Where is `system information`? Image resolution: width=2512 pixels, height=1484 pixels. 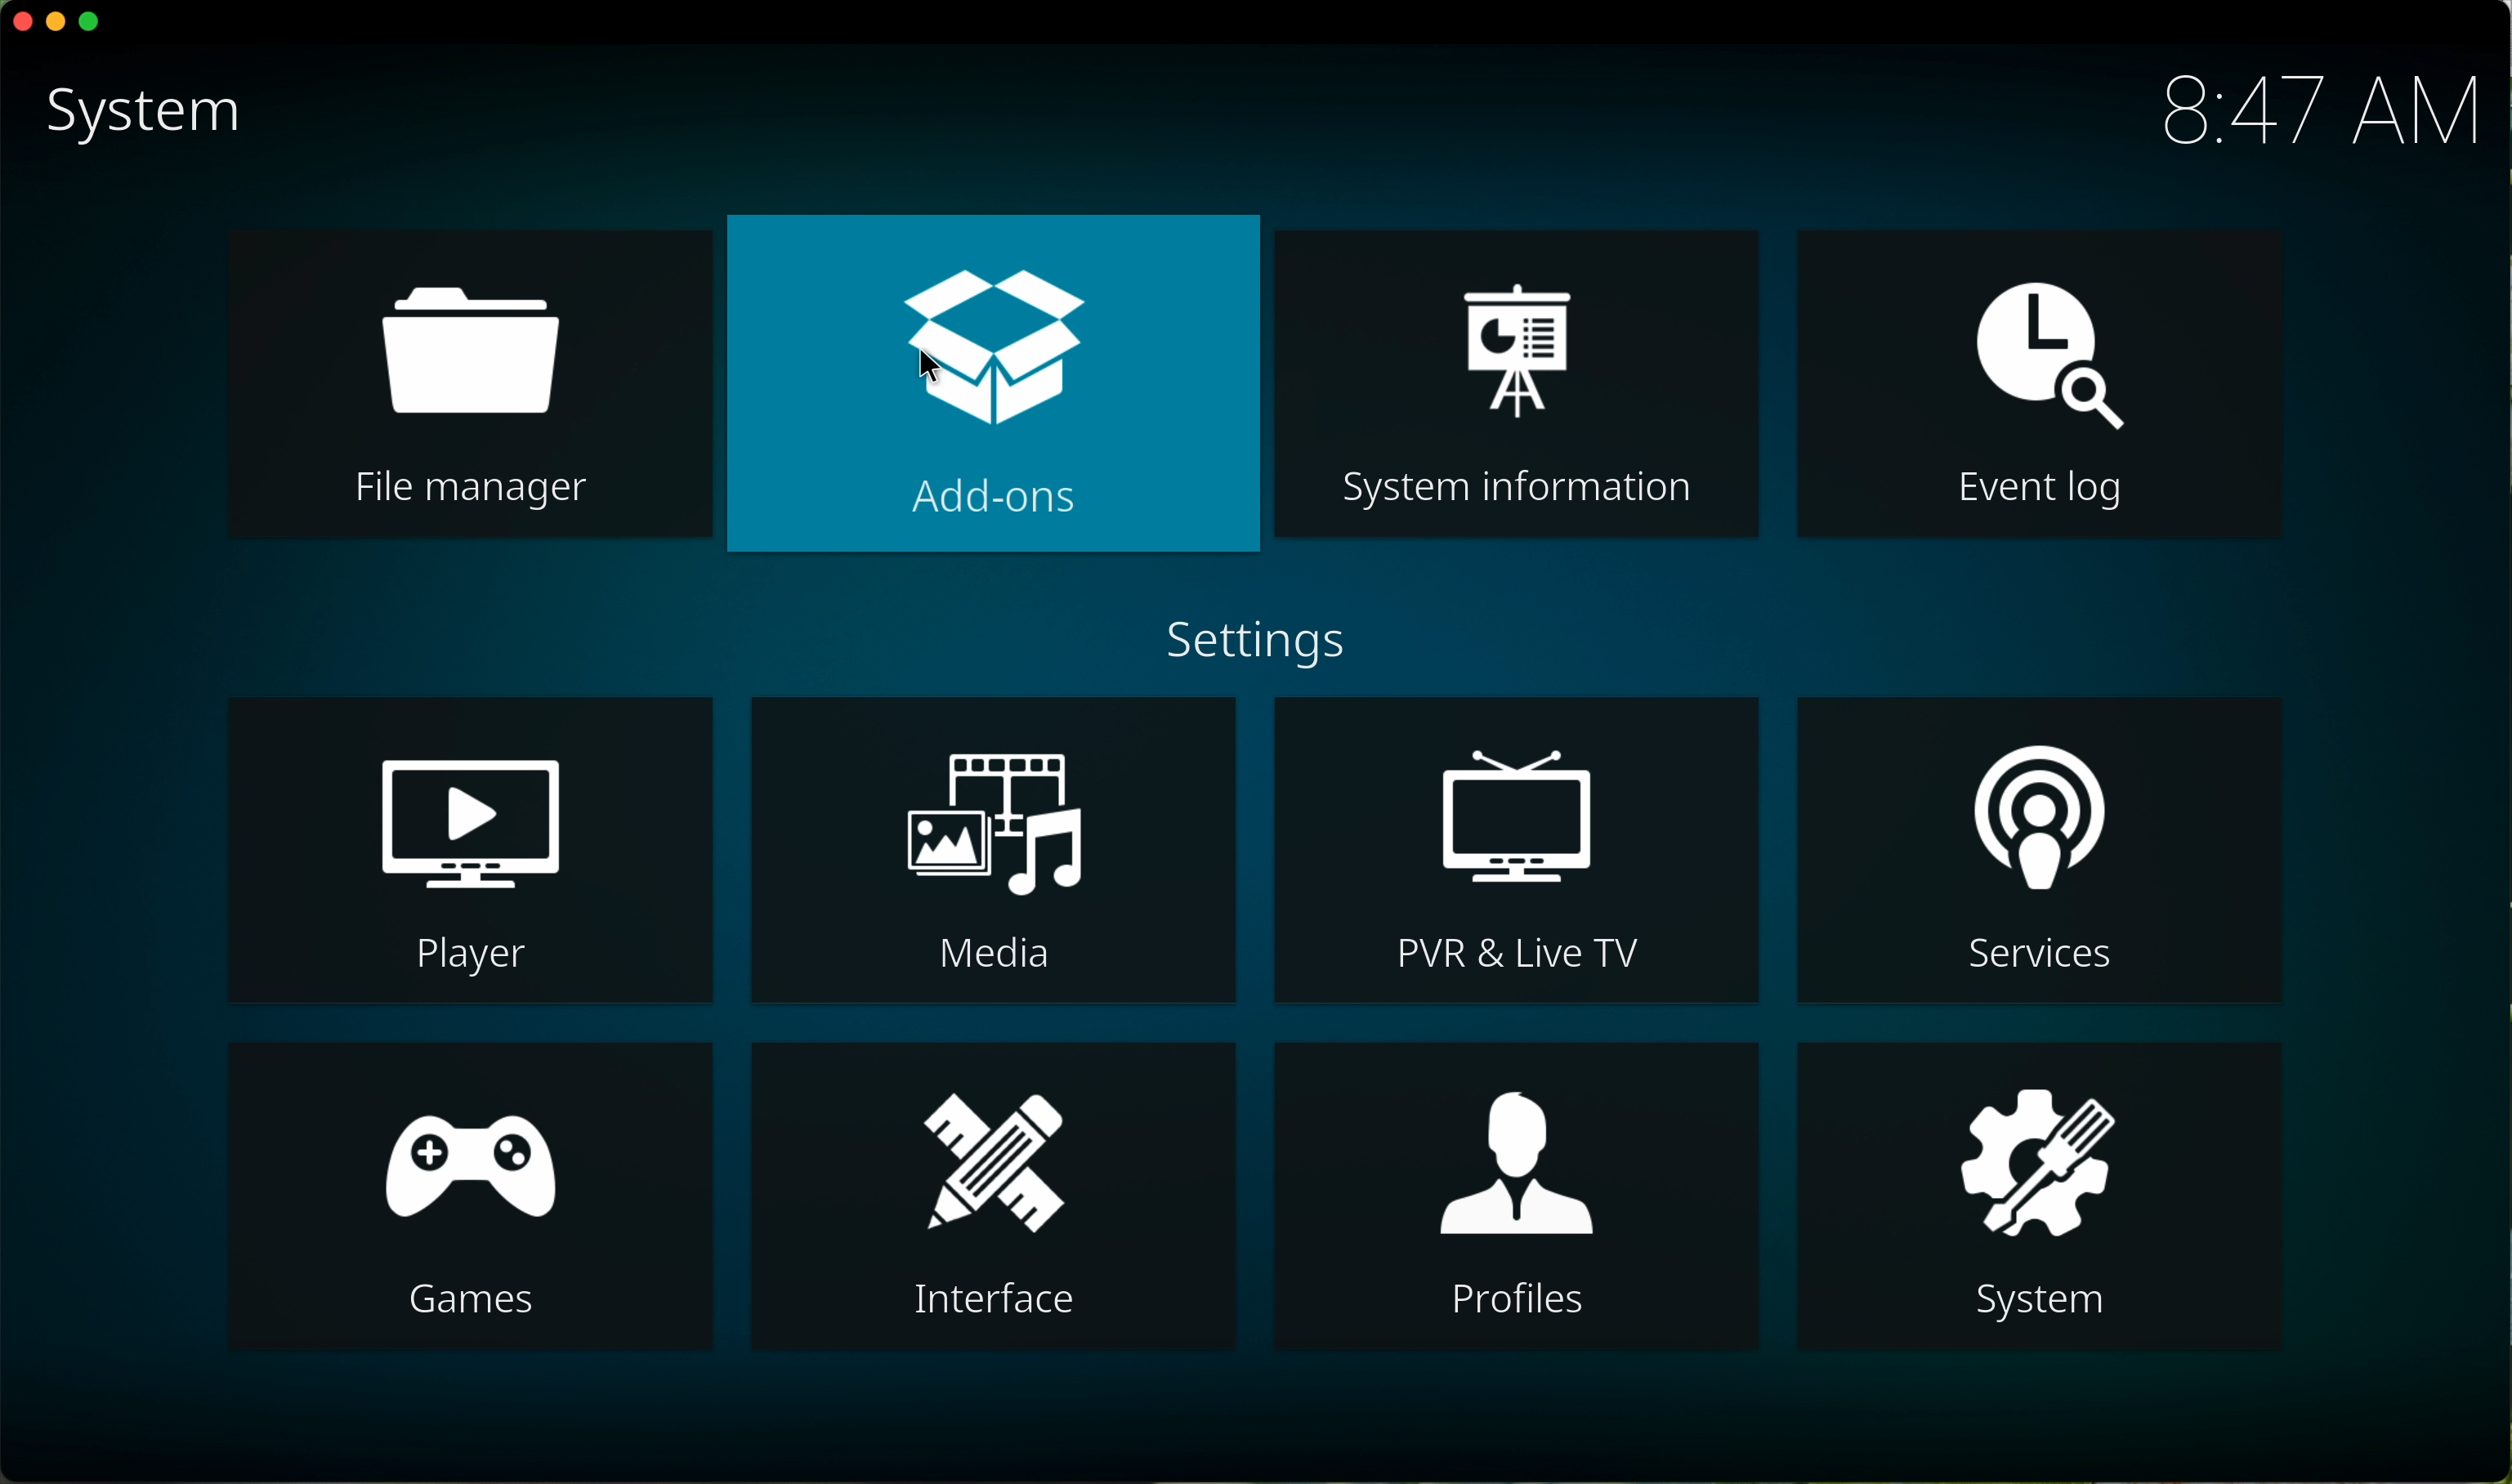 system information is located at coordinates (1520, 383).